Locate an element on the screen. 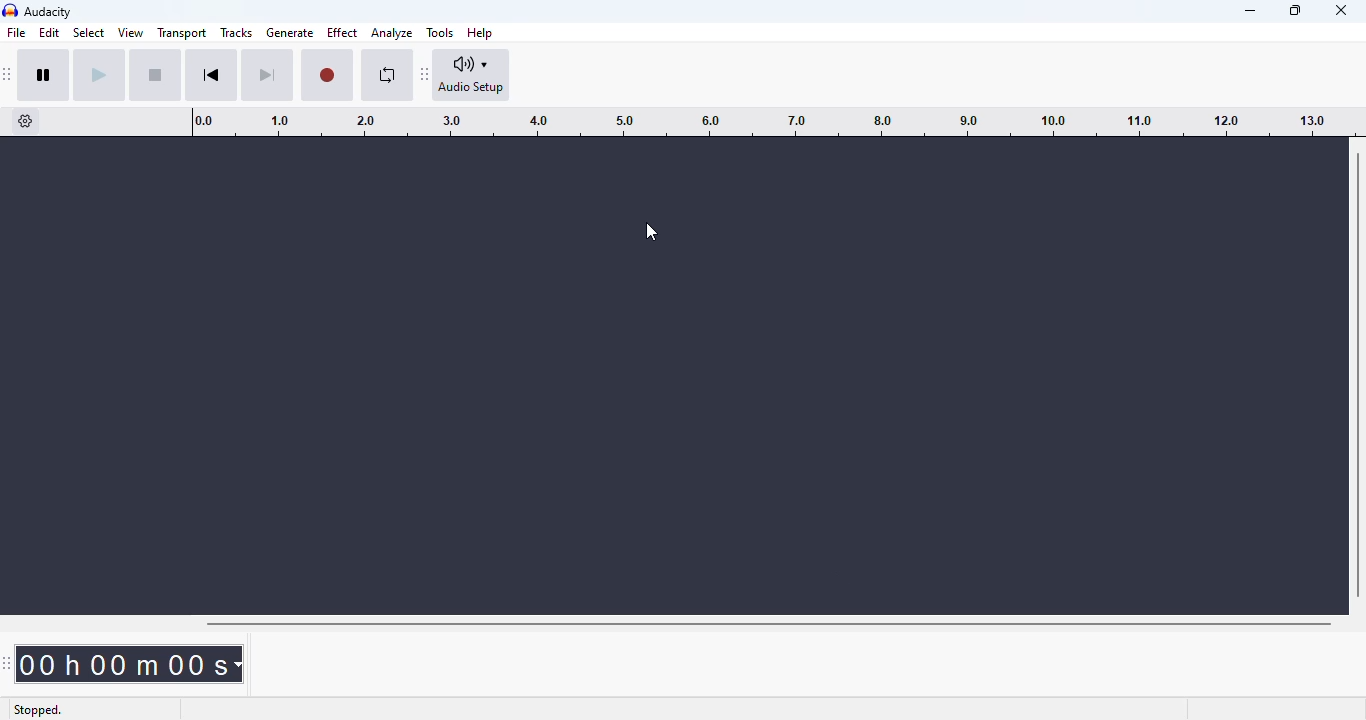 Image resolution: width=1366 pixels, height=720 pixels. tools is located at coordinates (440, 33).